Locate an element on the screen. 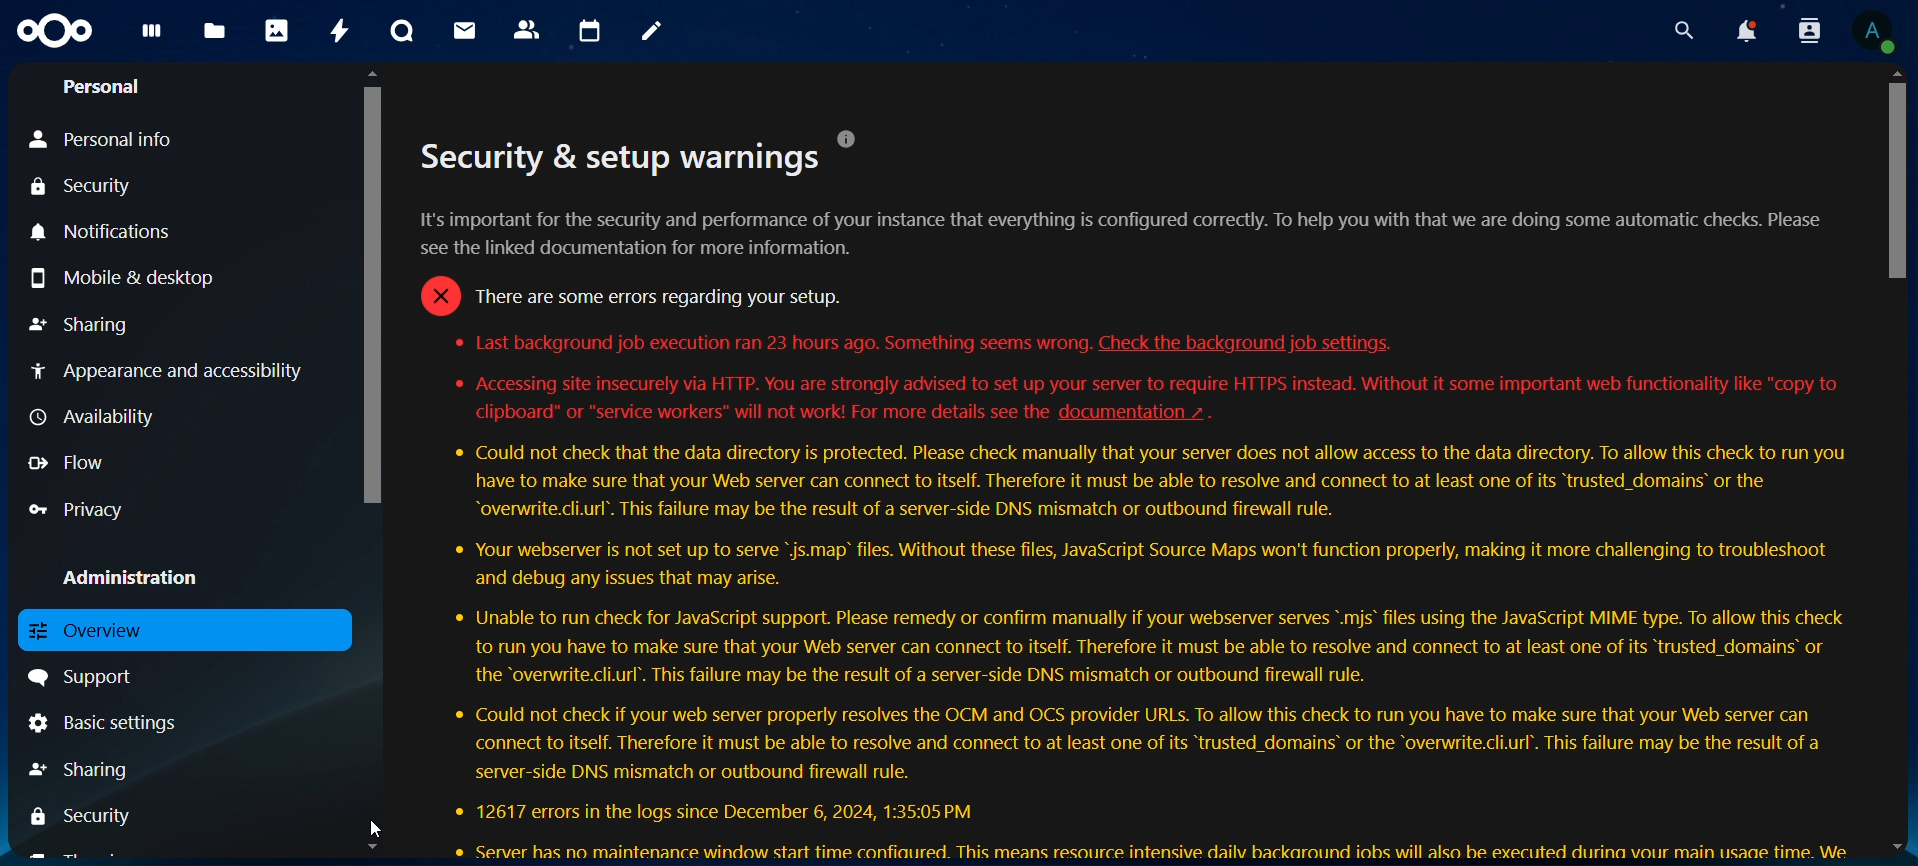  files is located at coordinates (216, 28).